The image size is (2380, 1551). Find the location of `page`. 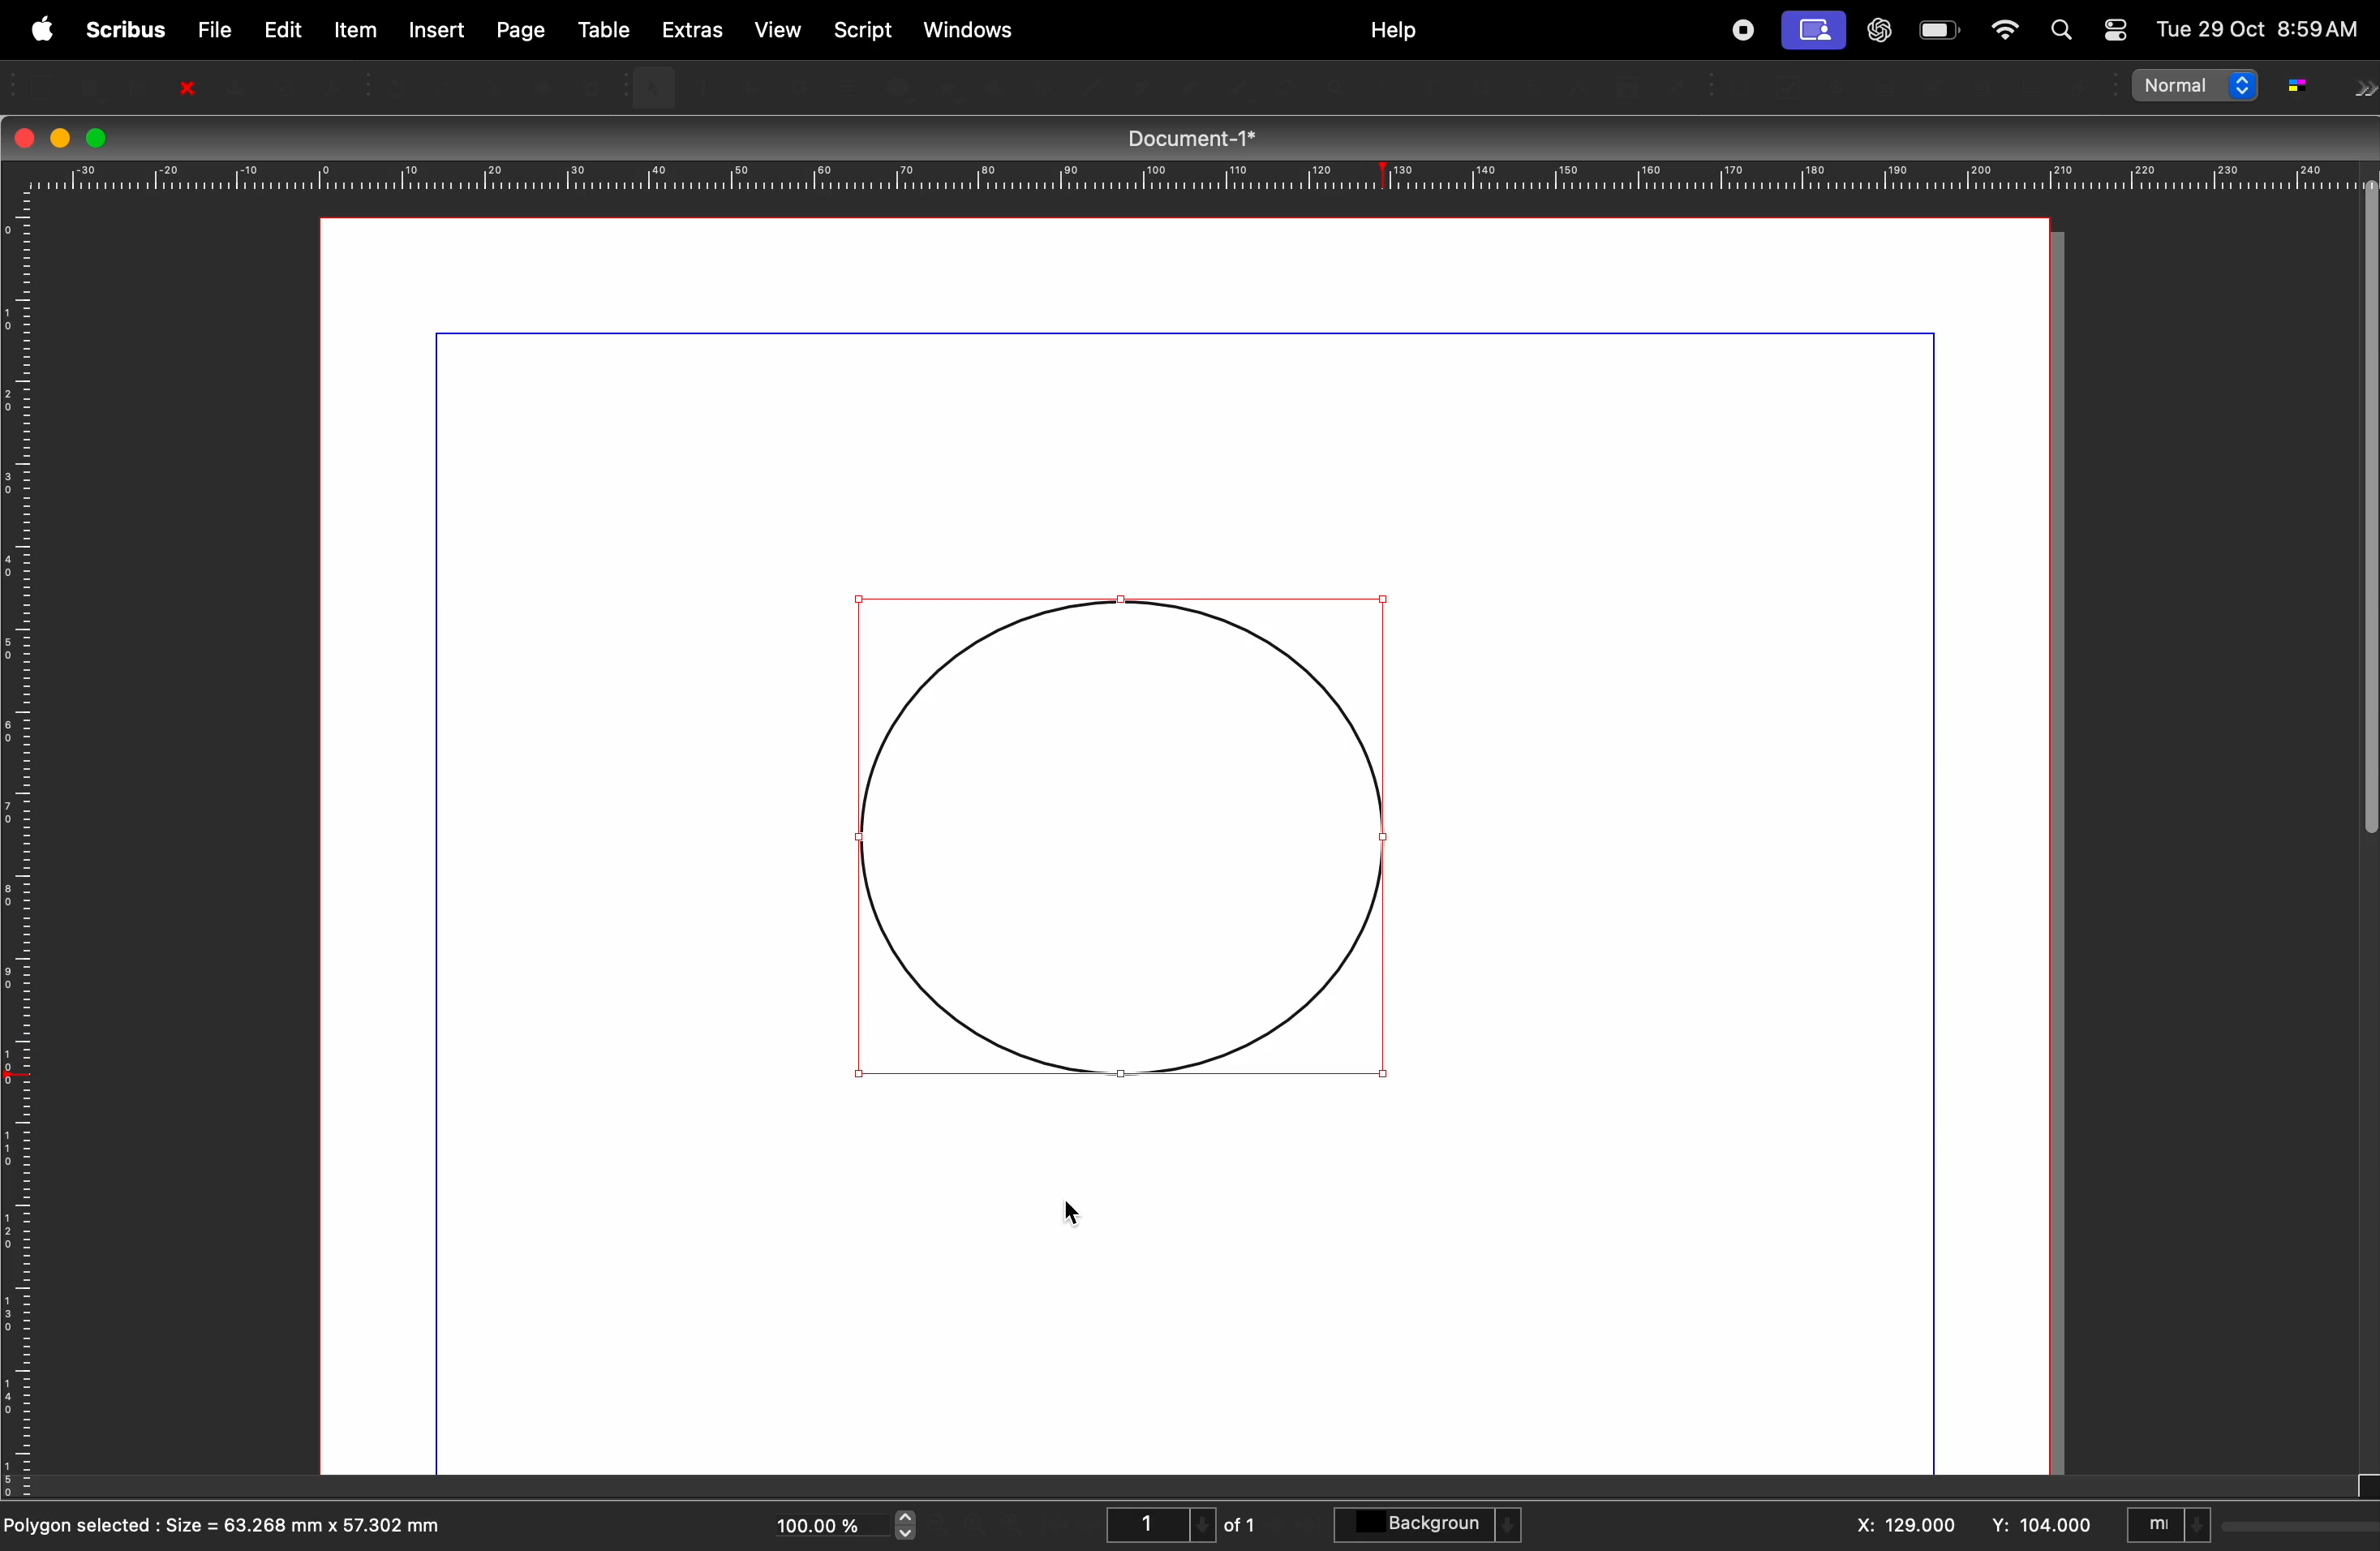

page is located at coordinates (520, 28).